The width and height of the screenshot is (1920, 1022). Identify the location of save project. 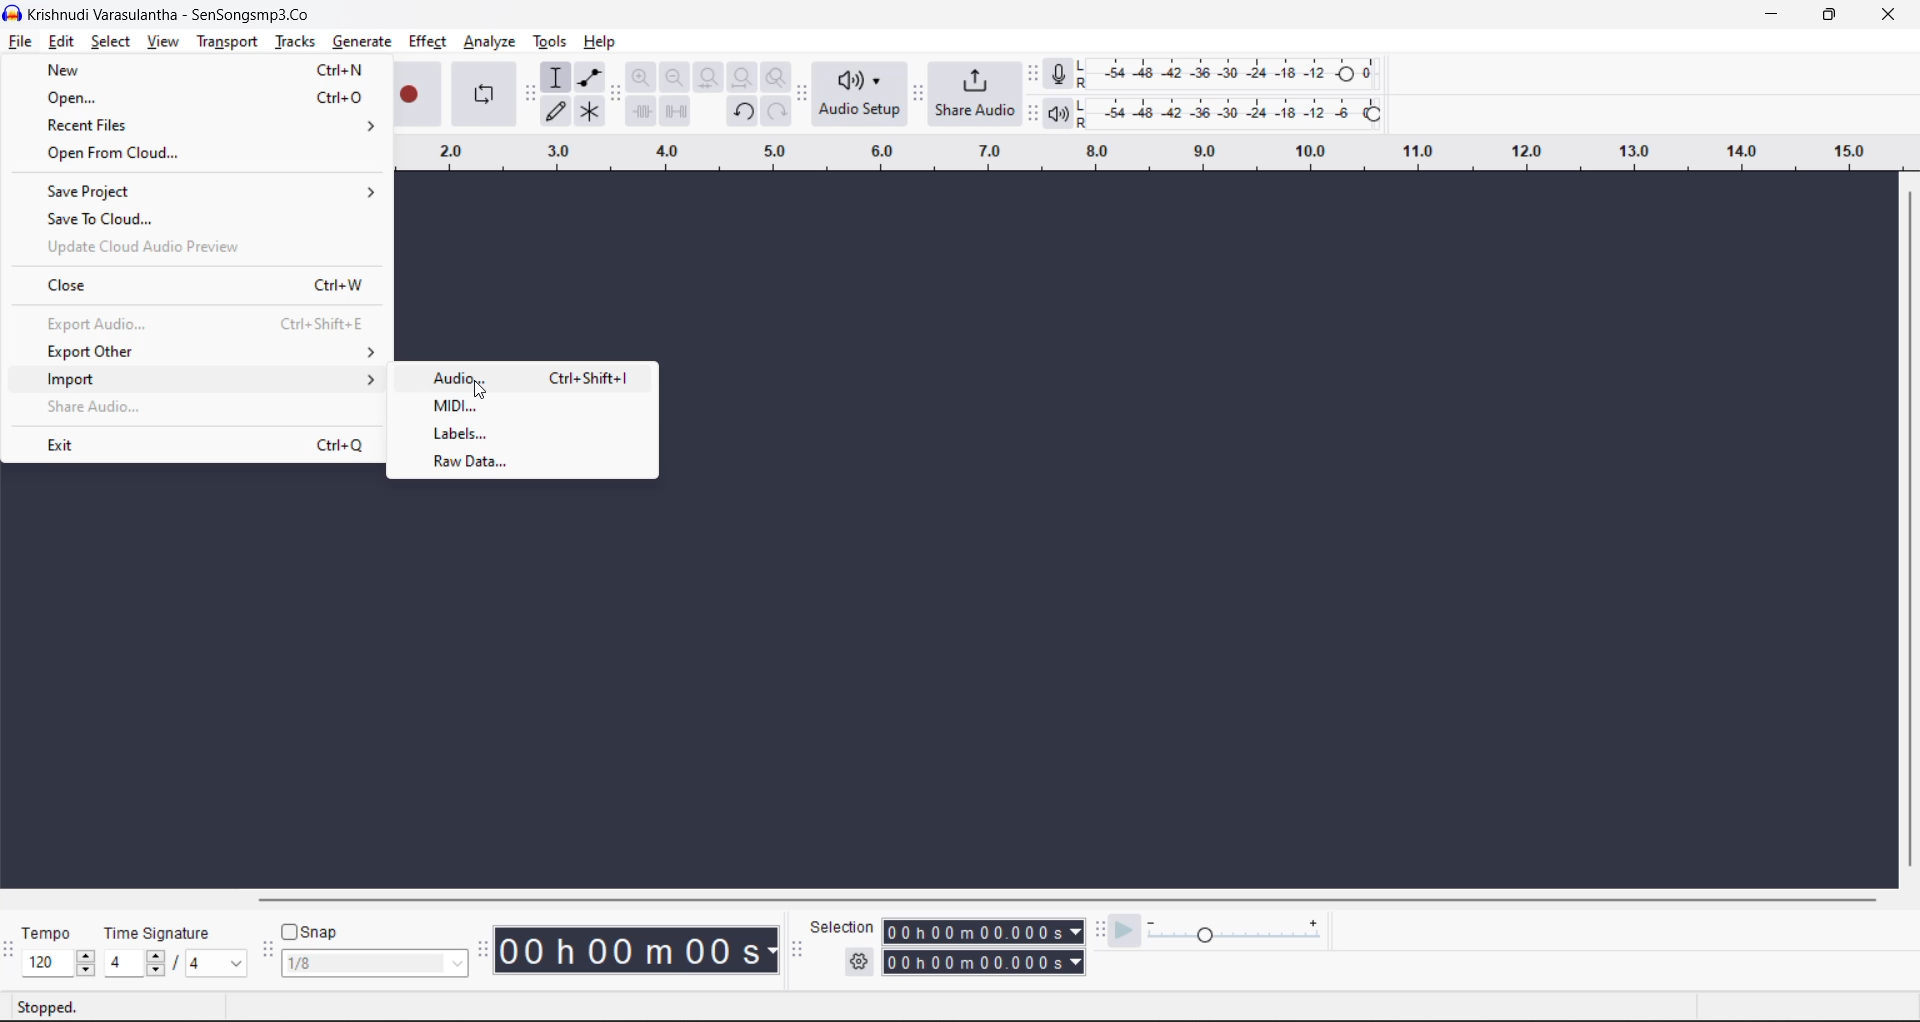
(218, 192).